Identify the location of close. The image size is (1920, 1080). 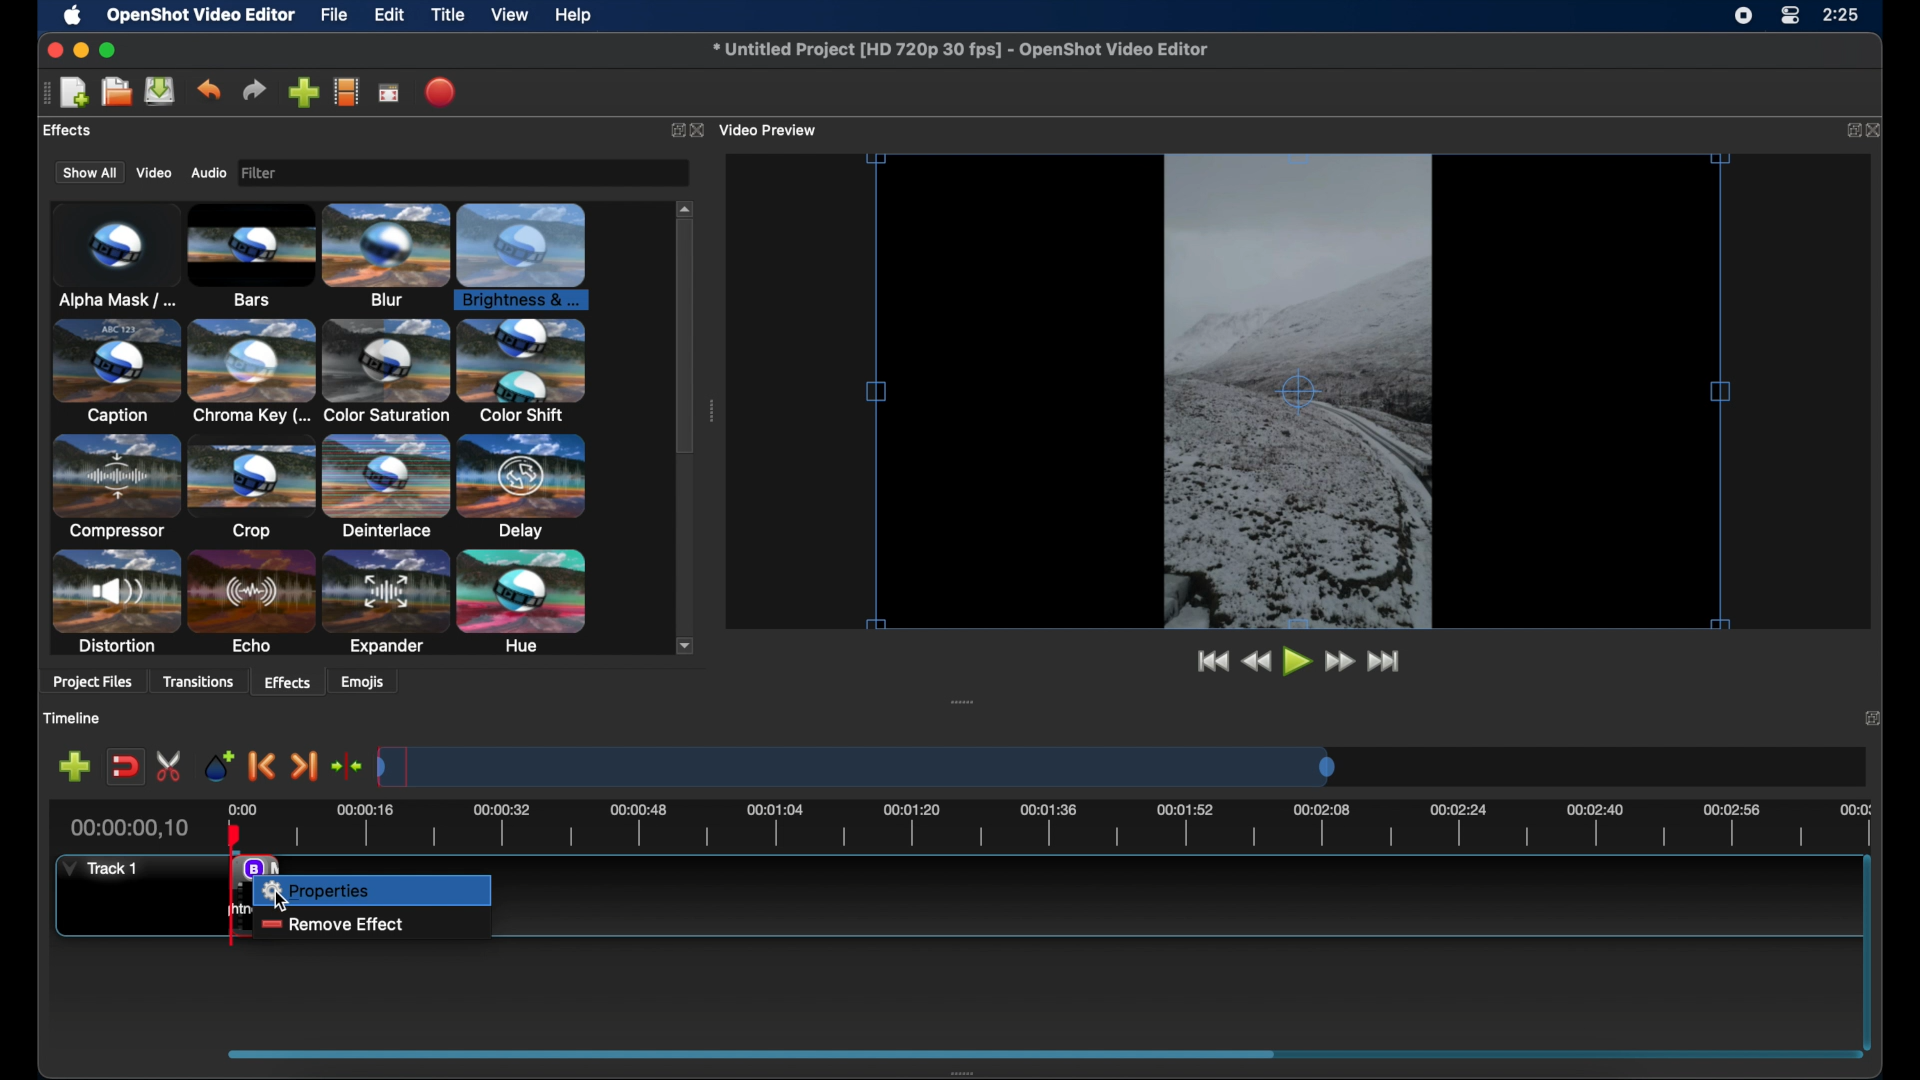
(50, 50).